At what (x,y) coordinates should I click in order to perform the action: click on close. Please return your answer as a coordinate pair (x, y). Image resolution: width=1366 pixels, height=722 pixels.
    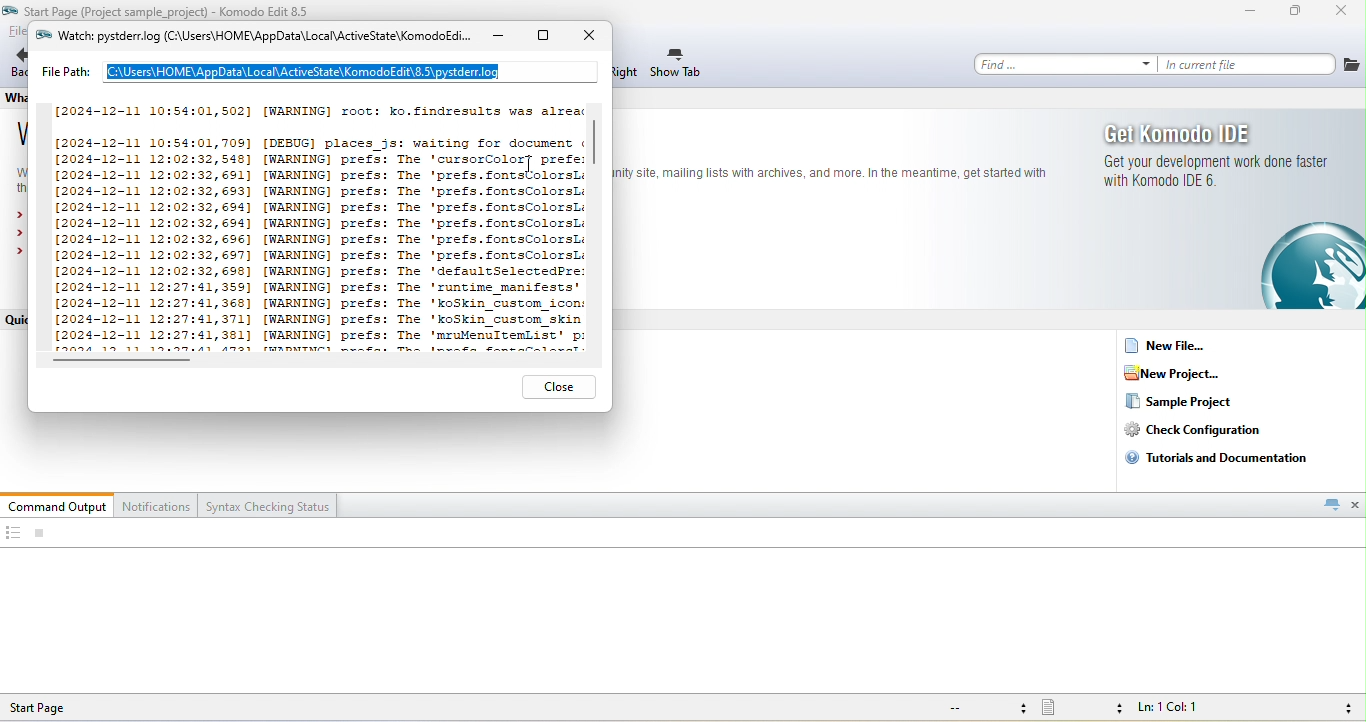
    Looking at the image, I should click on (1343, 13).